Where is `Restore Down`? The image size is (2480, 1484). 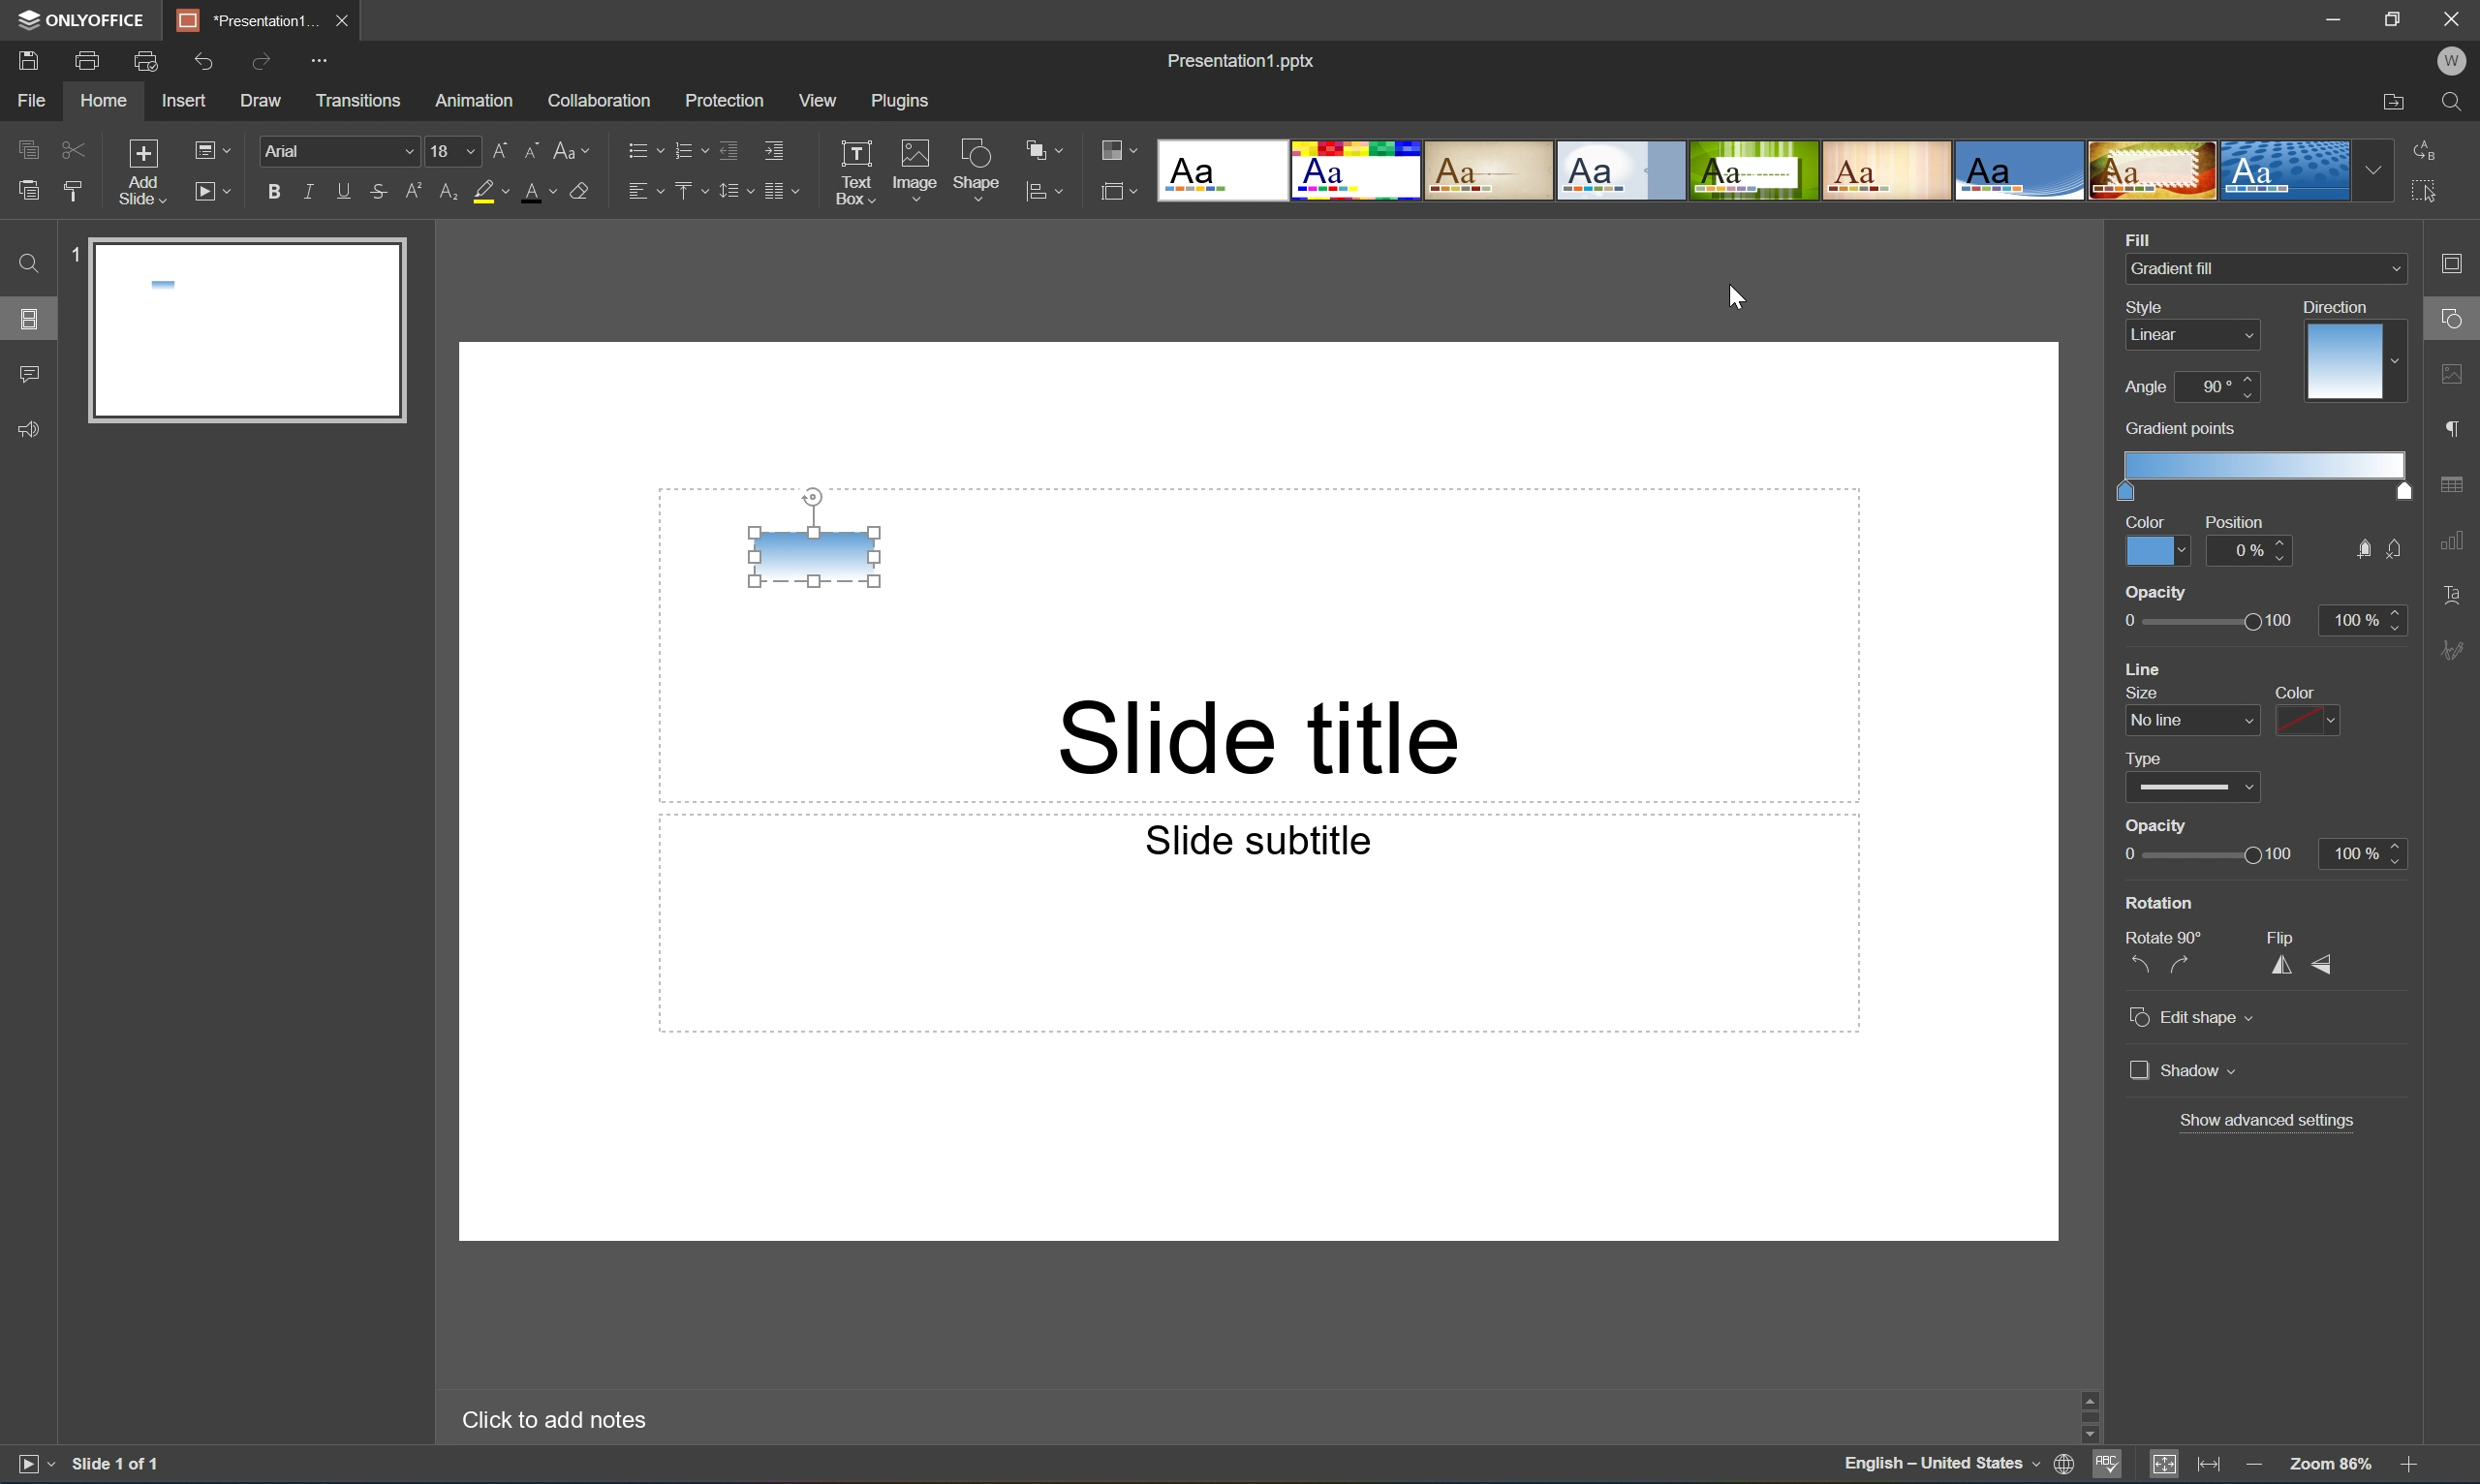 Restore Down is located at coordinates (2396, 16).